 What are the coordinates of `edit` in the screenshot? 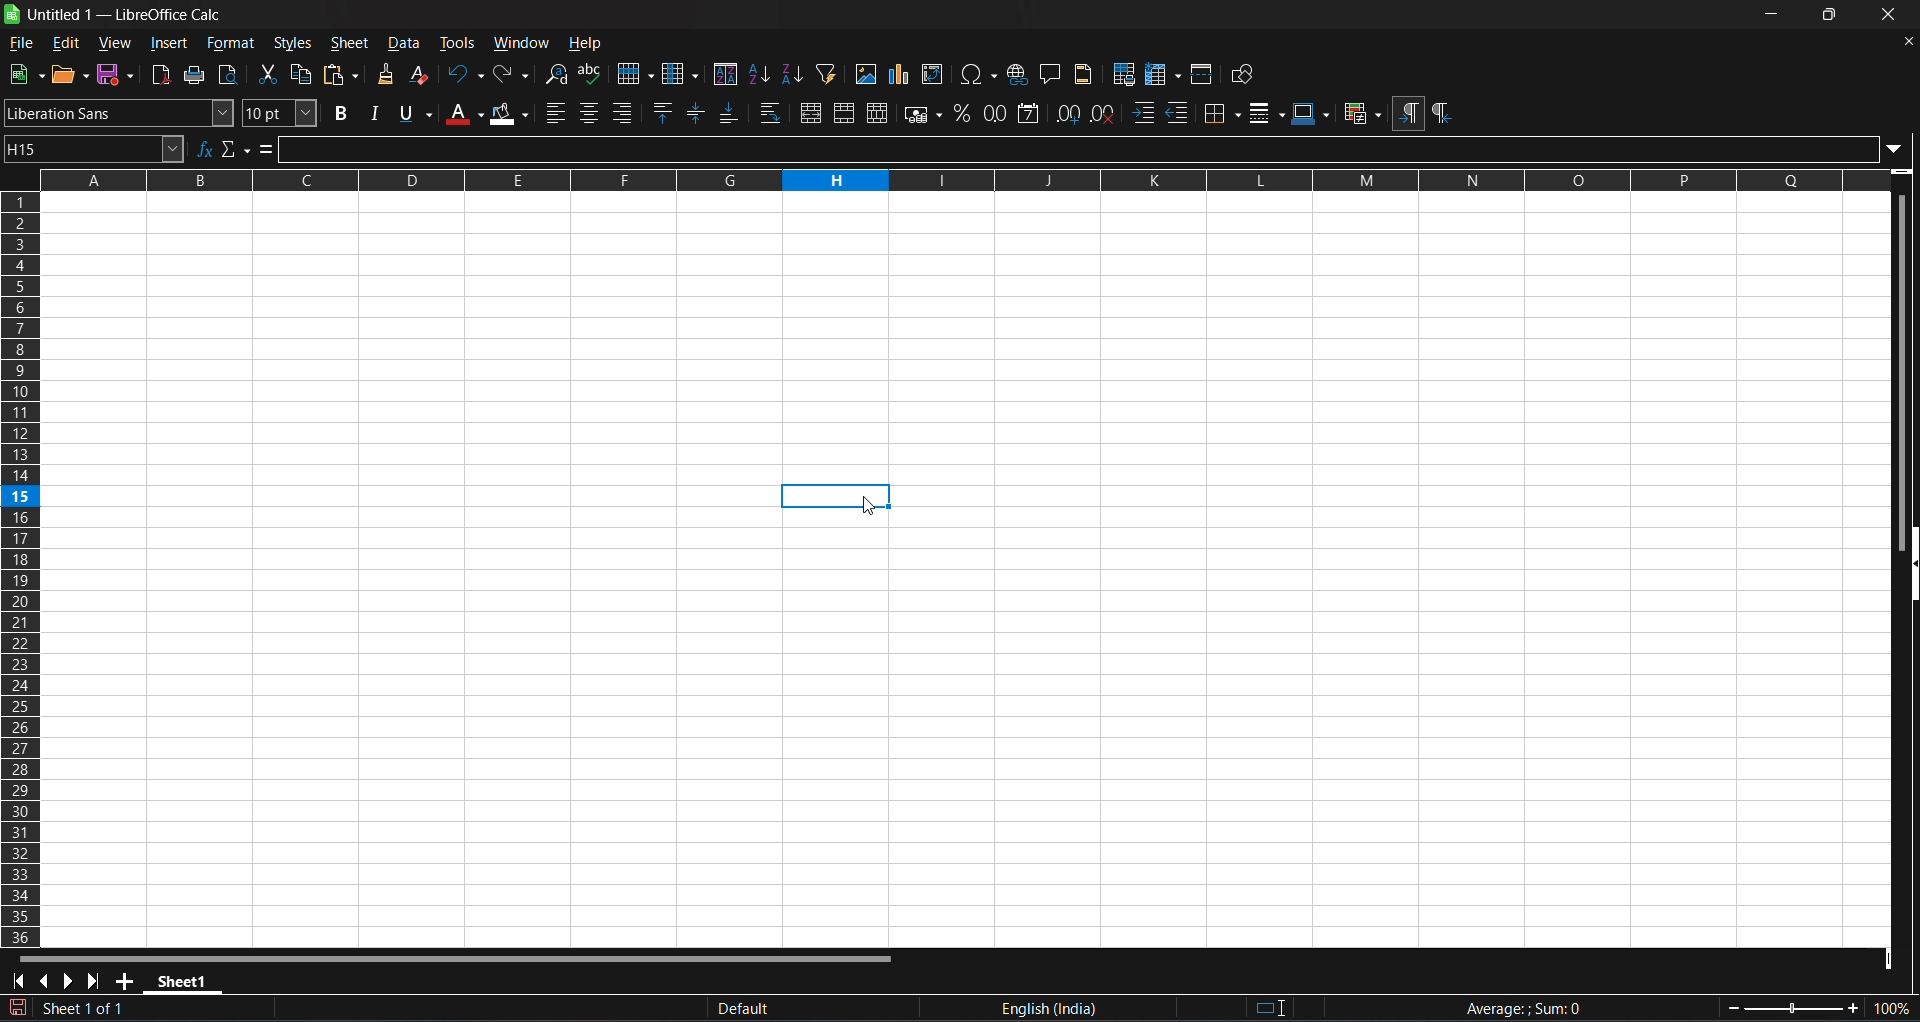 It's located at (65, 43).